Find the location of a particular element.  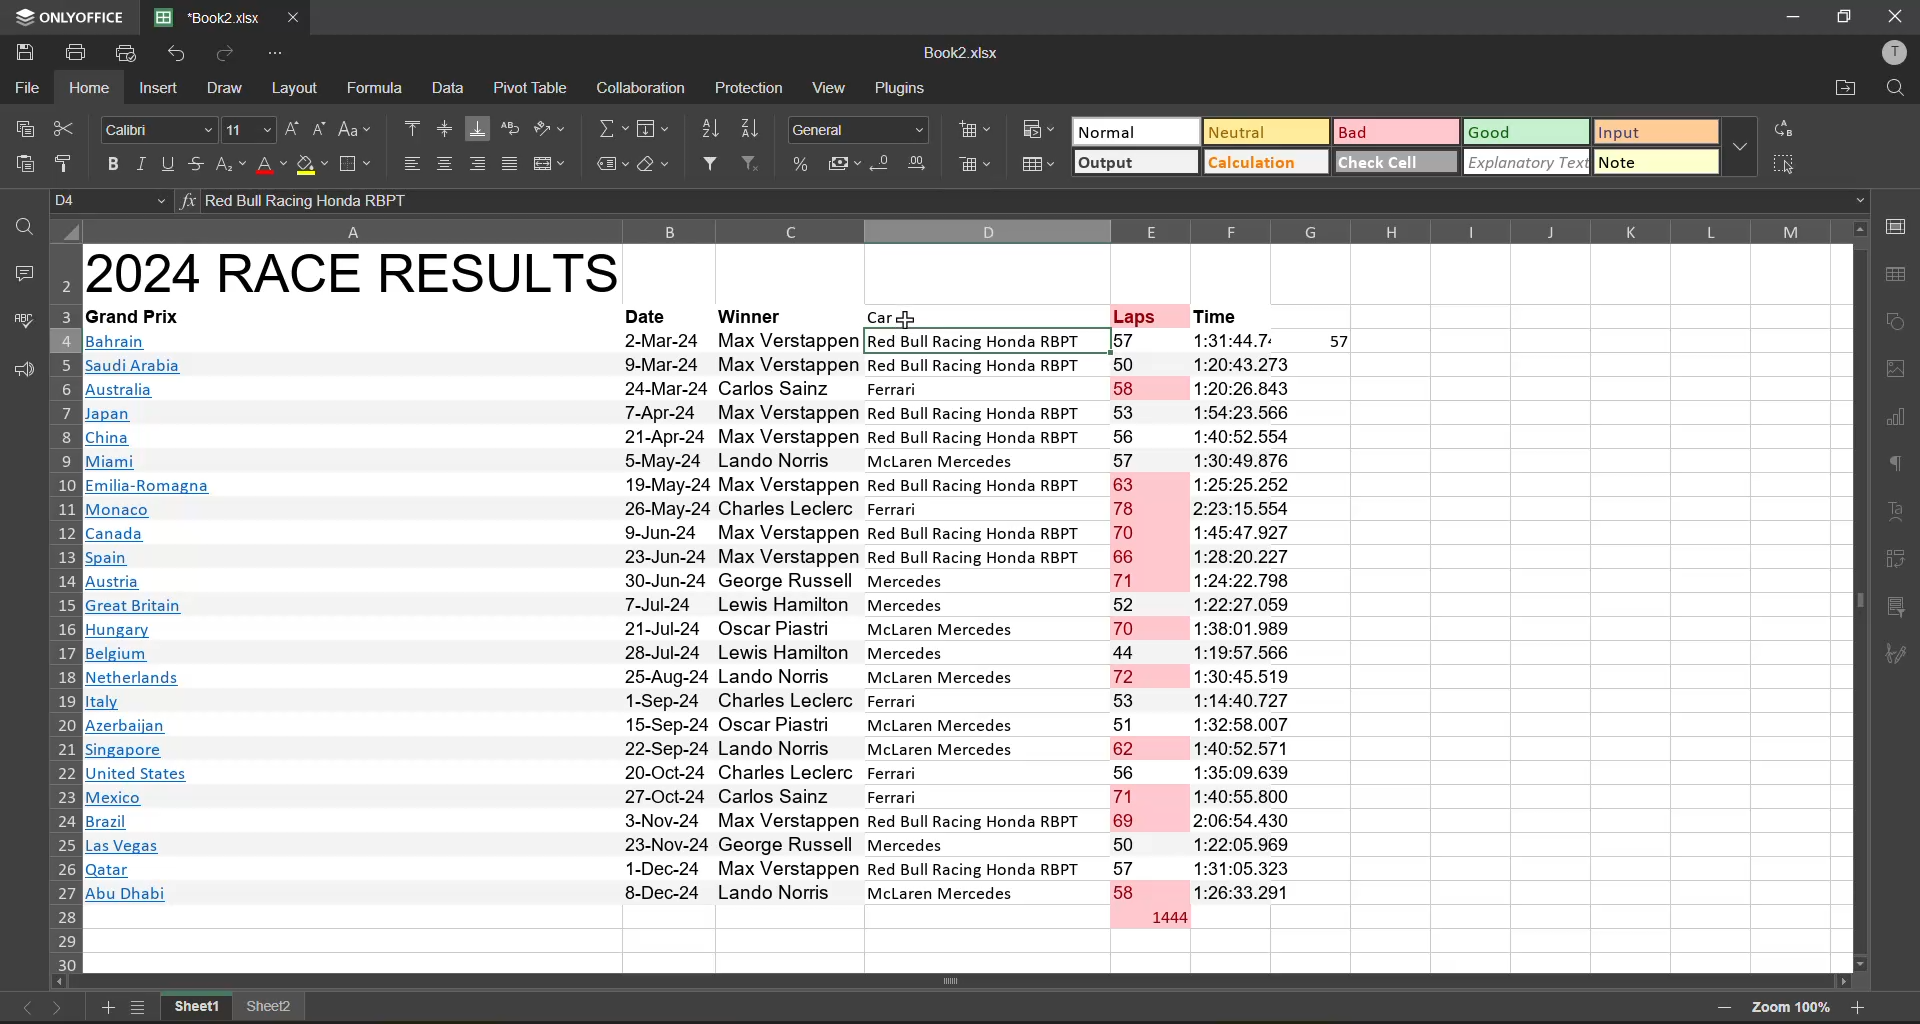

Drop down is located at coordinates (1854, 200).